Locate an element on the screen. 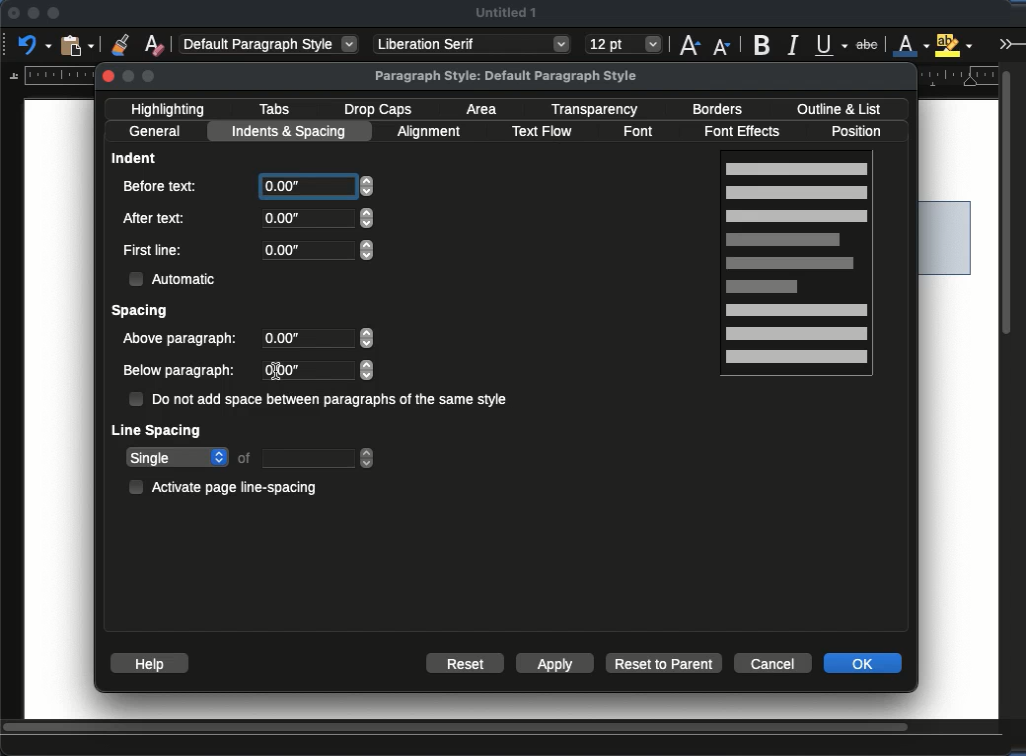 The height and width of the screenshot is (756, 1026). first line is located at coordinates (153, 250).